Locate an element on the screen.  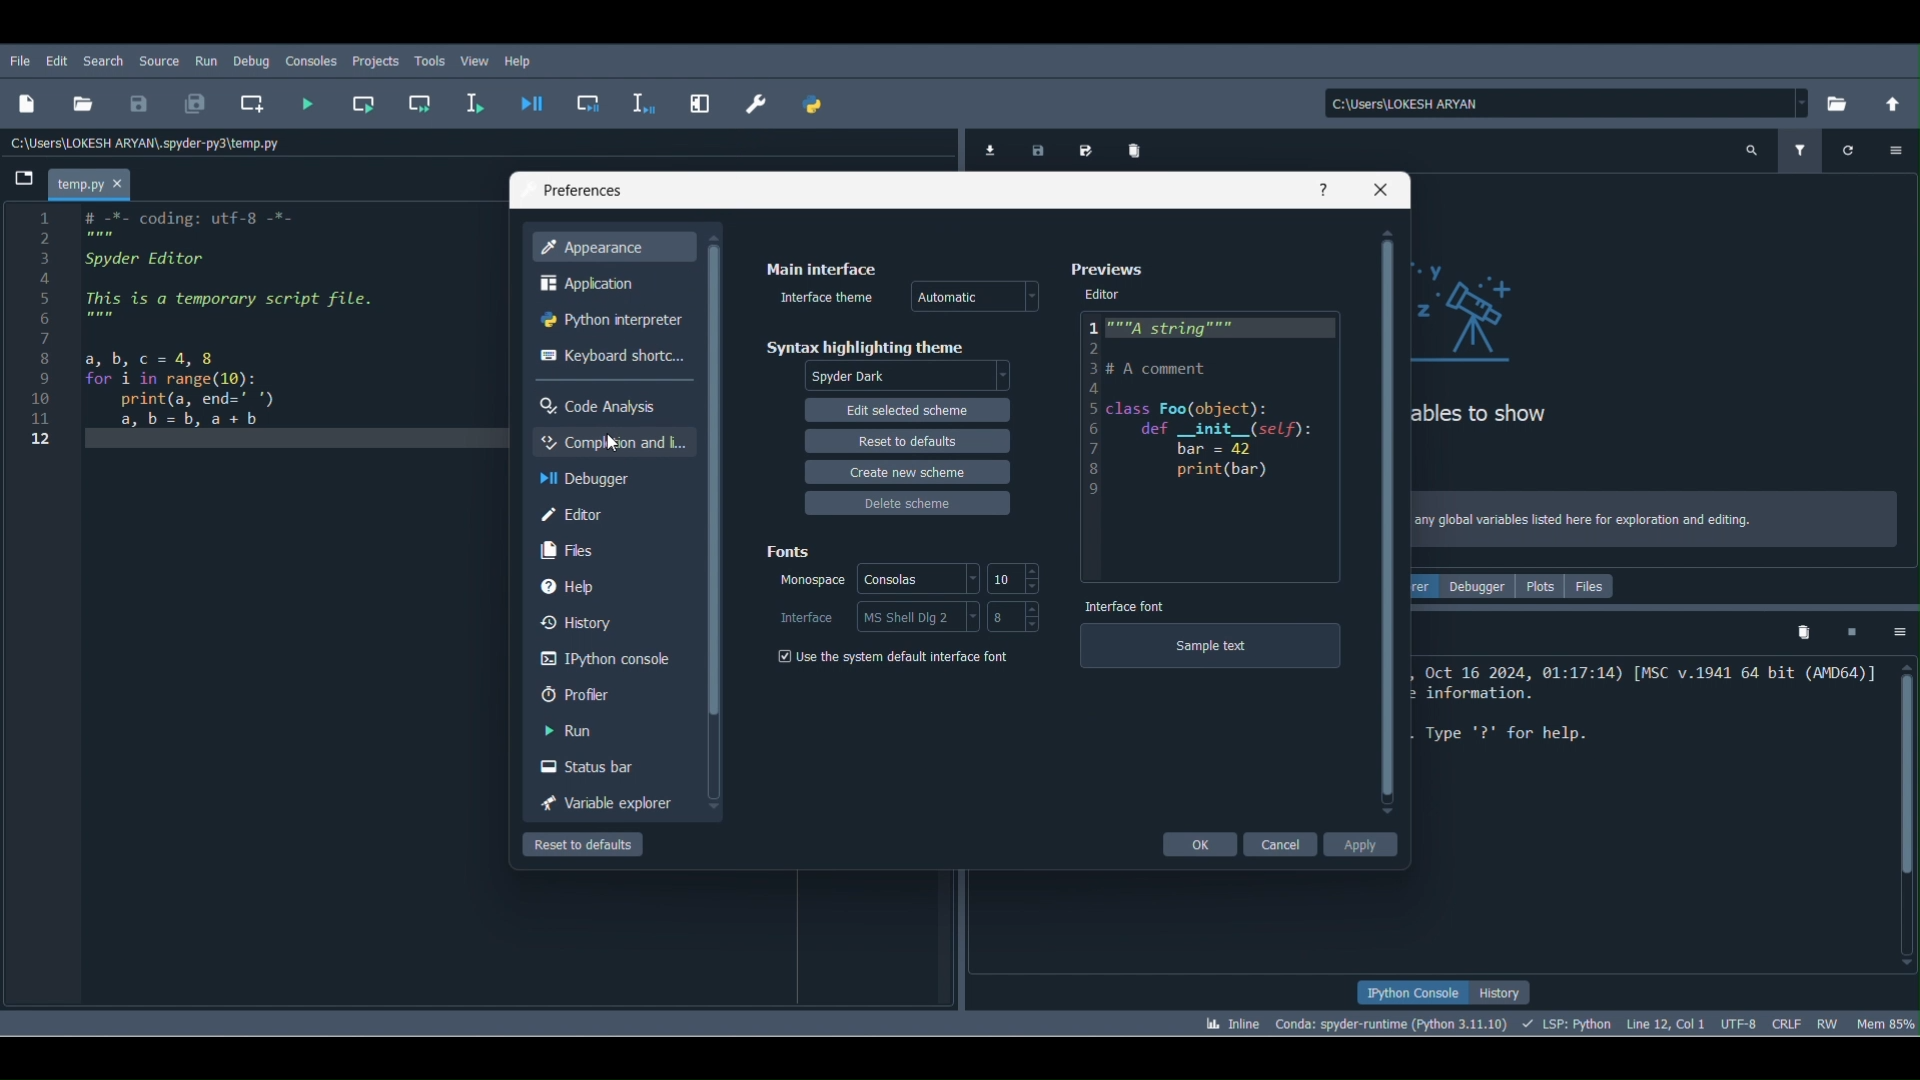
Help is located at coordinates (522, 63).